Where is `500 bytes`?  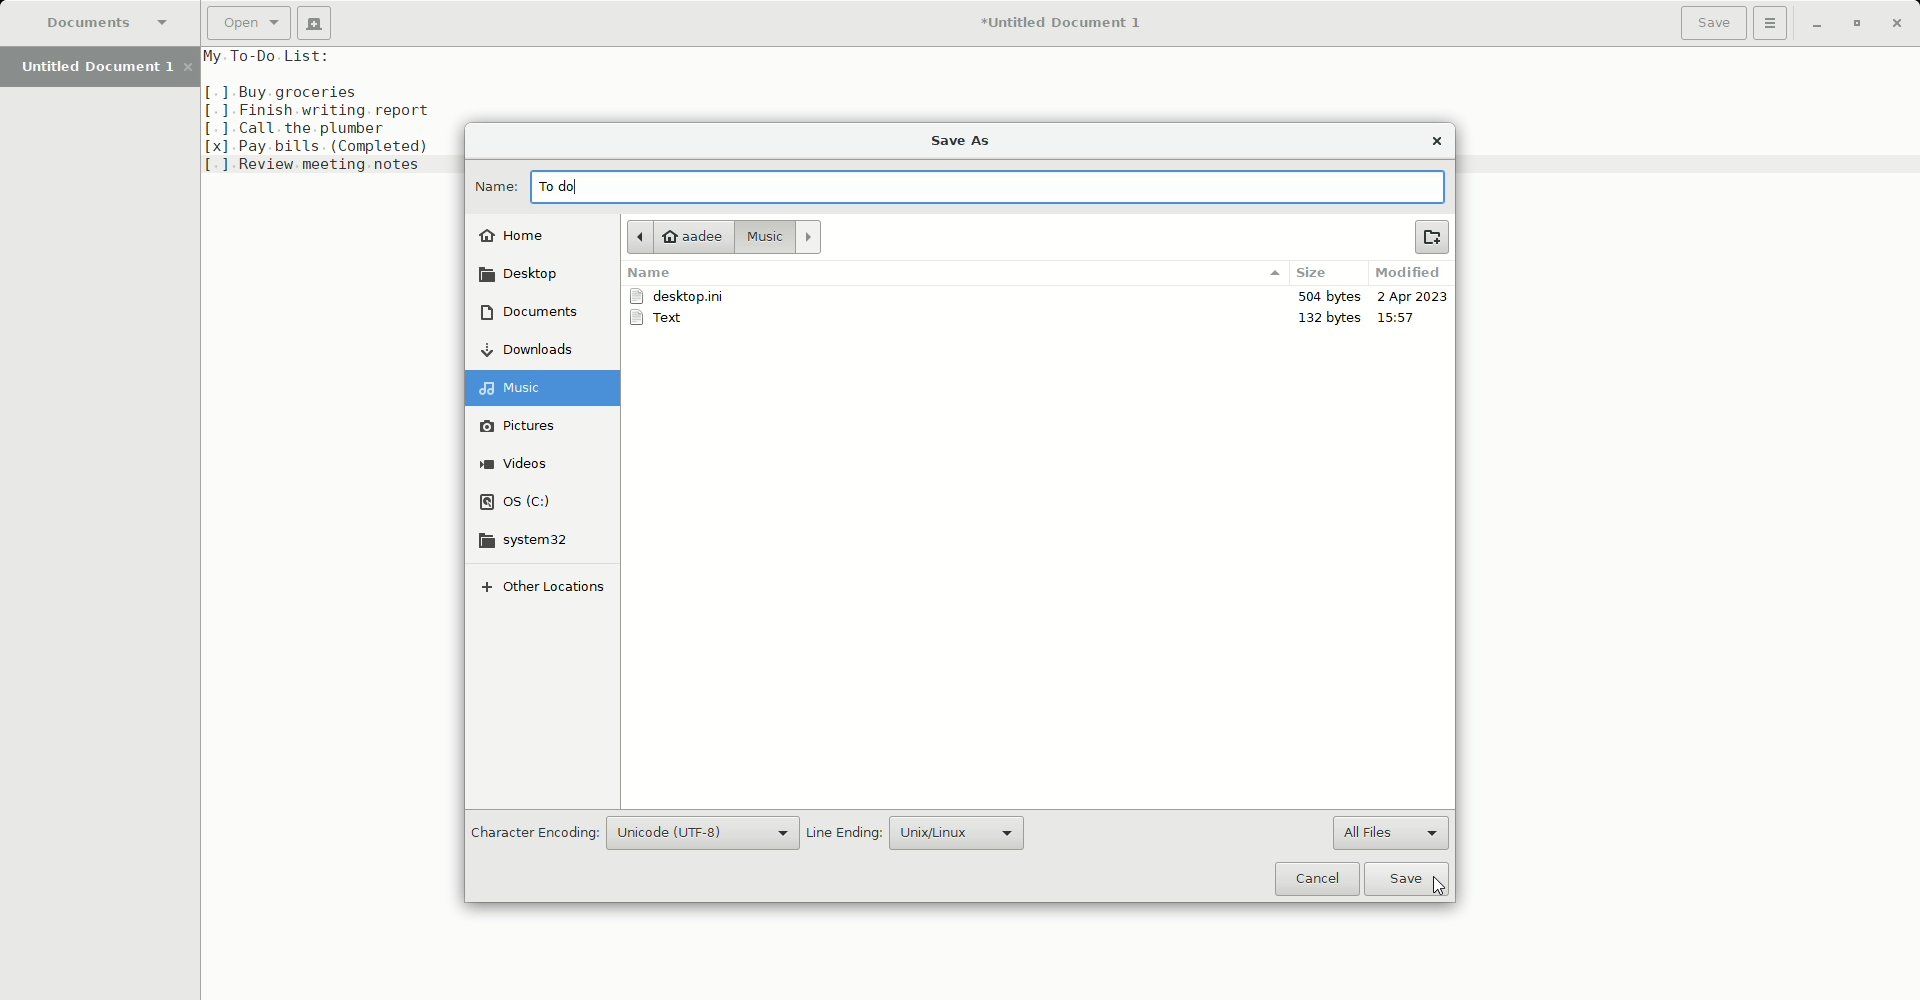
500 bytes is located at coordinates (1326, 296).